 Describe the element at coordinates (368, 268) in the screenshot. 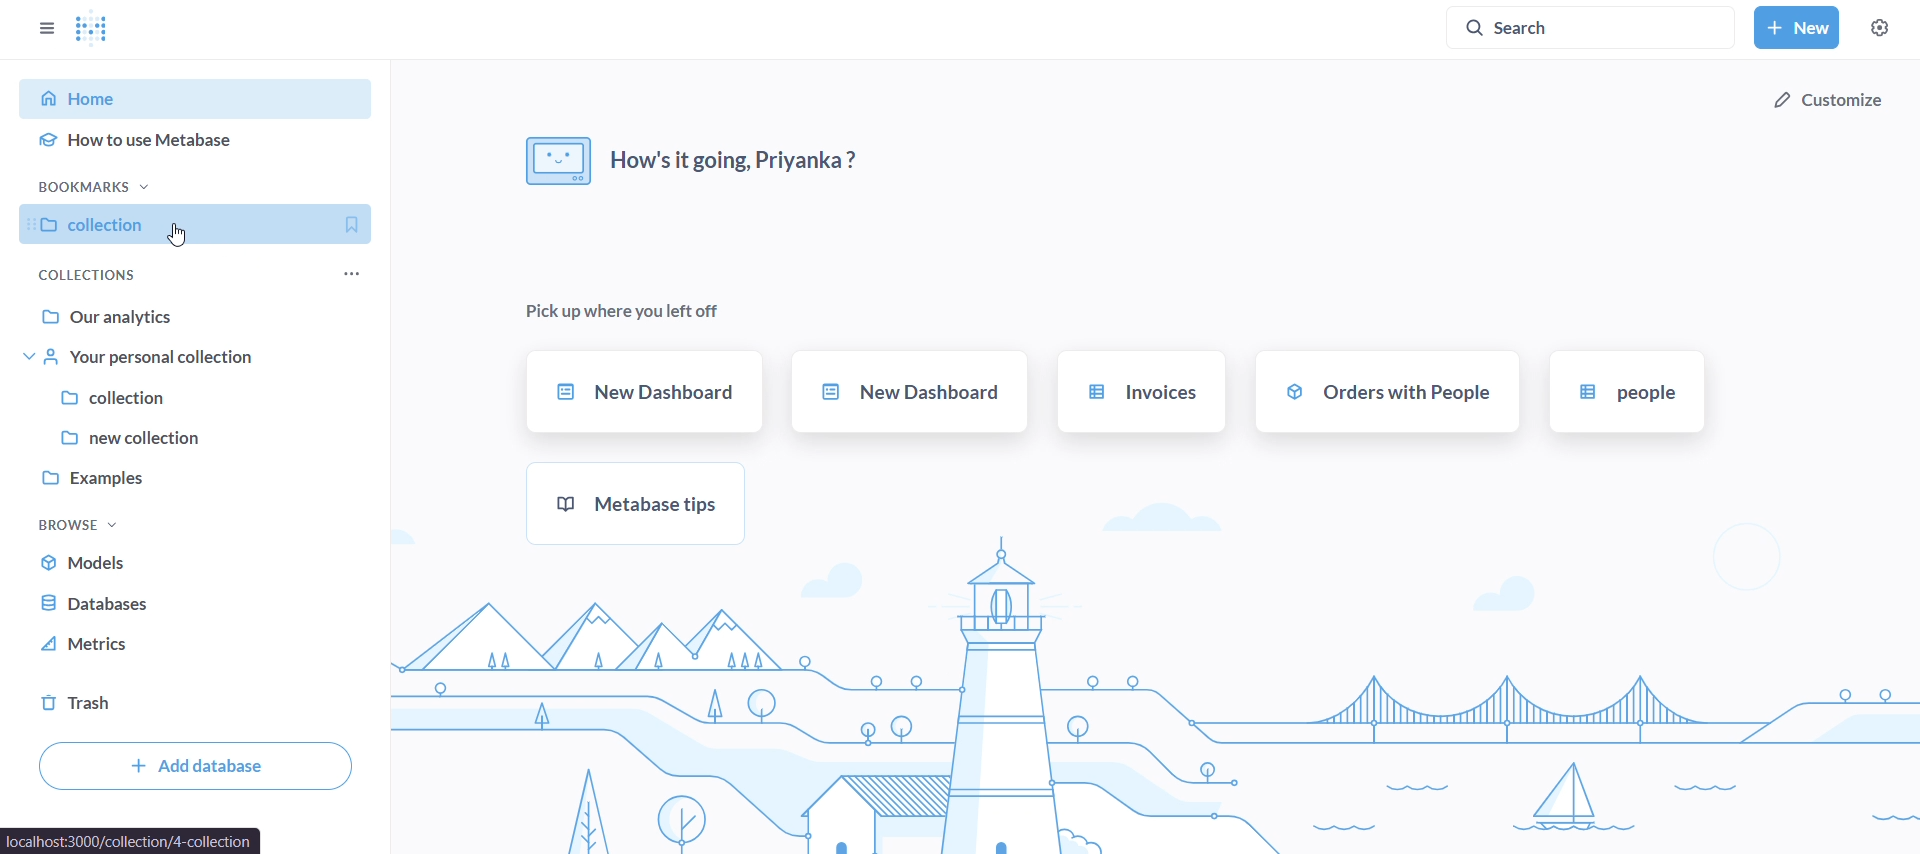

I see `collection  menu` at that location.